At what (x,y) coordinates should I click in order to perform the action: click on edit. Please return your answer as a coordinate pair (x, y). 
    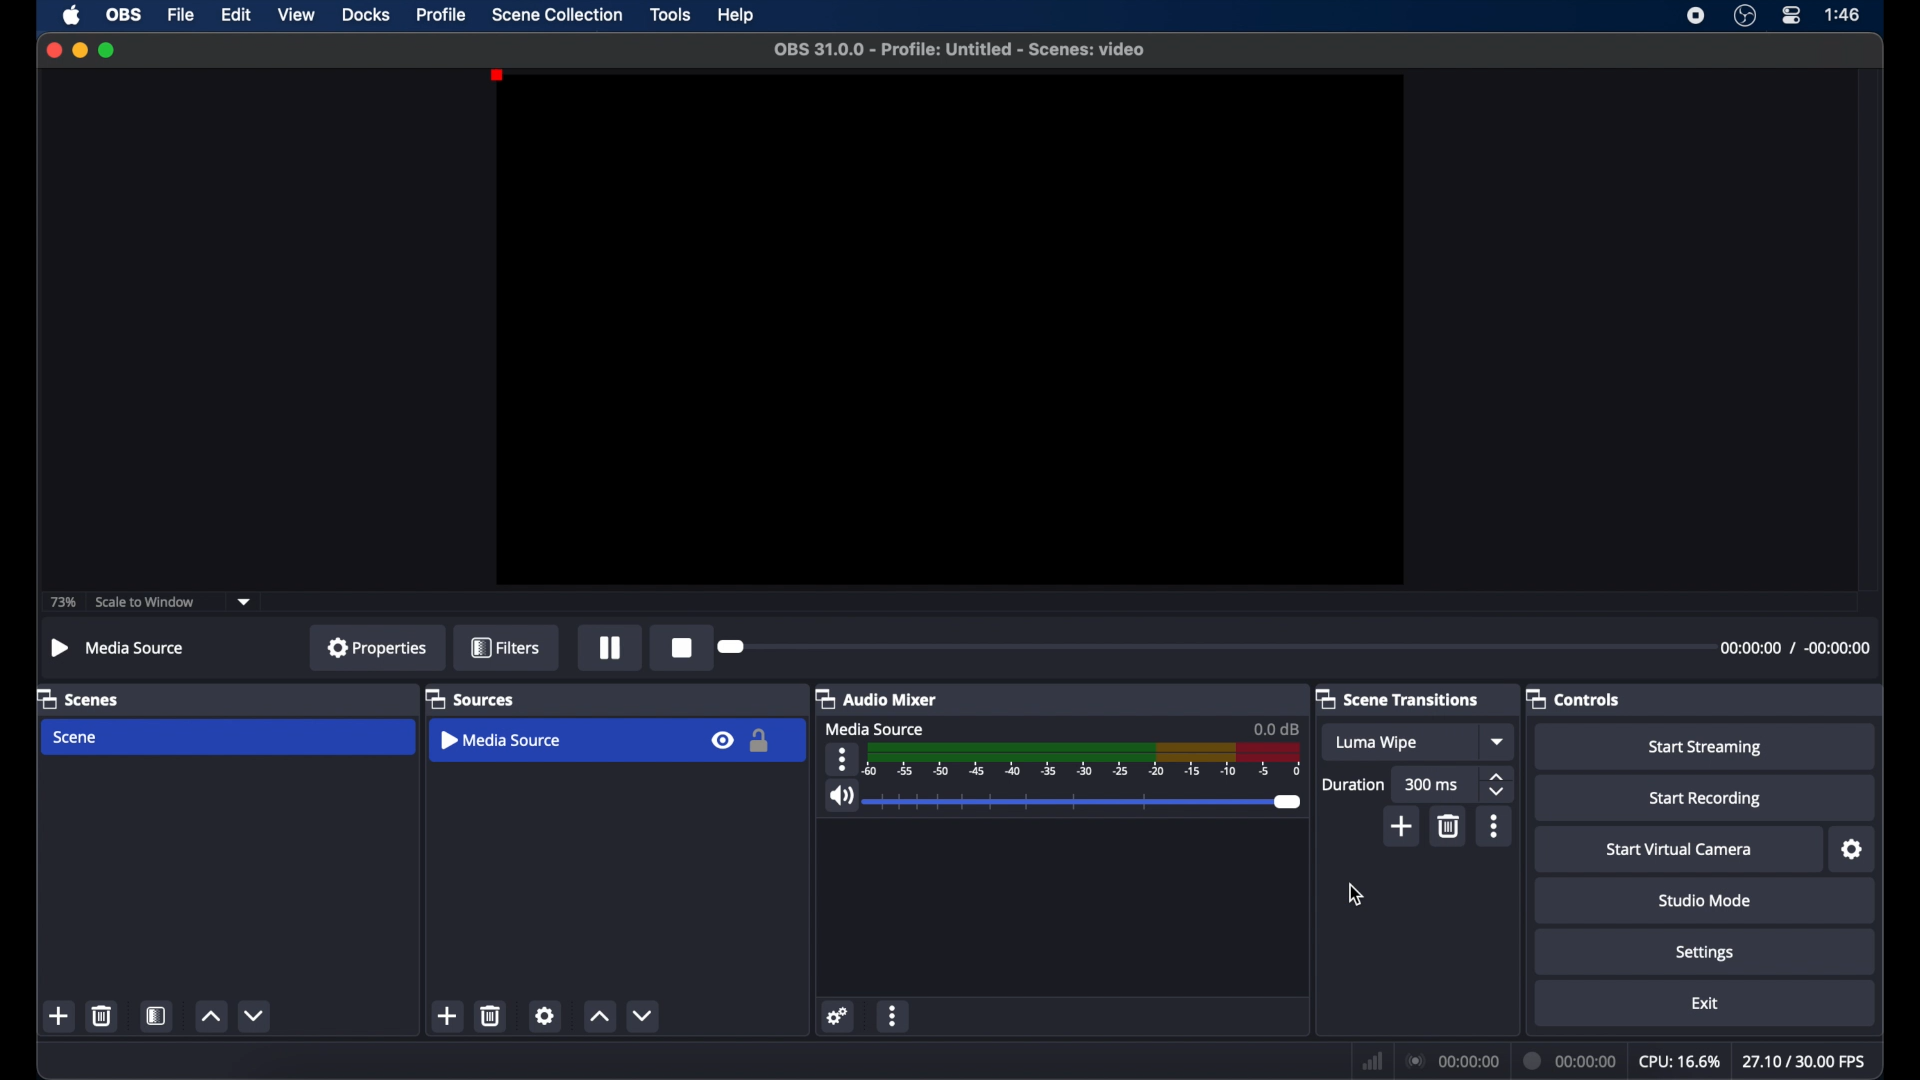
    Looking at the image, I should click on (235, 16).